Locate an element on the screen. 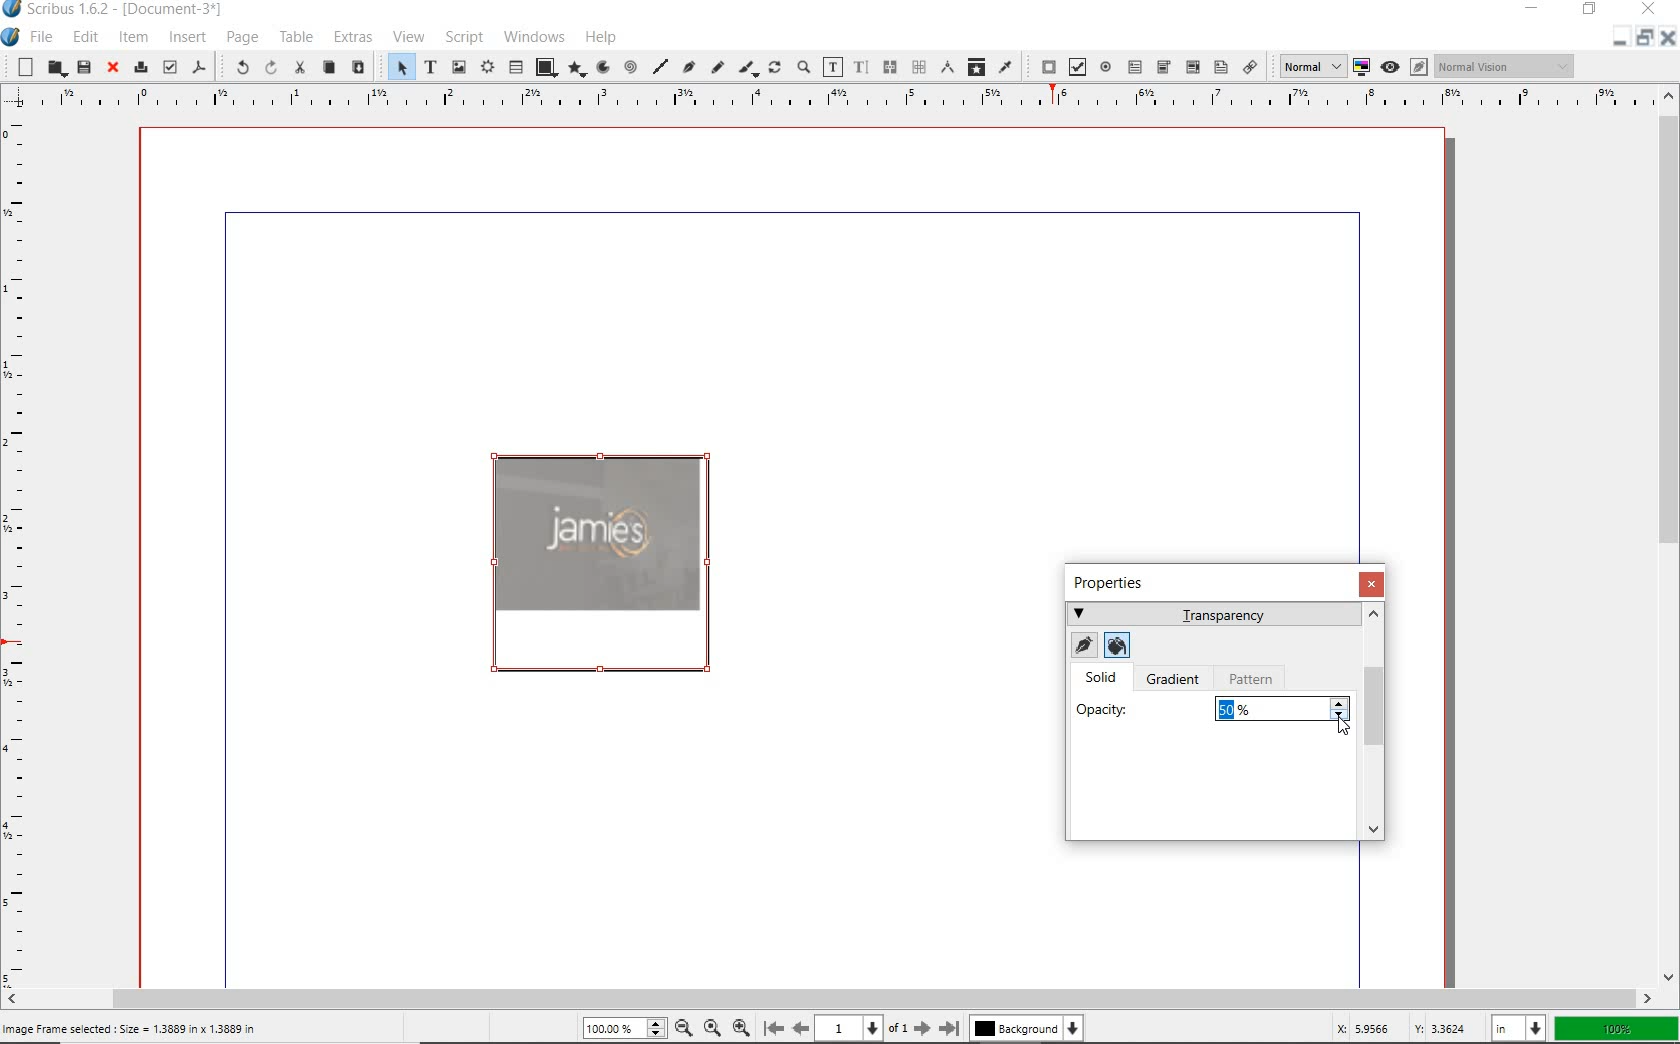 The width and height of the screenshot is (1680, 1044). WINDOWS is located at coordinates (534, 37).